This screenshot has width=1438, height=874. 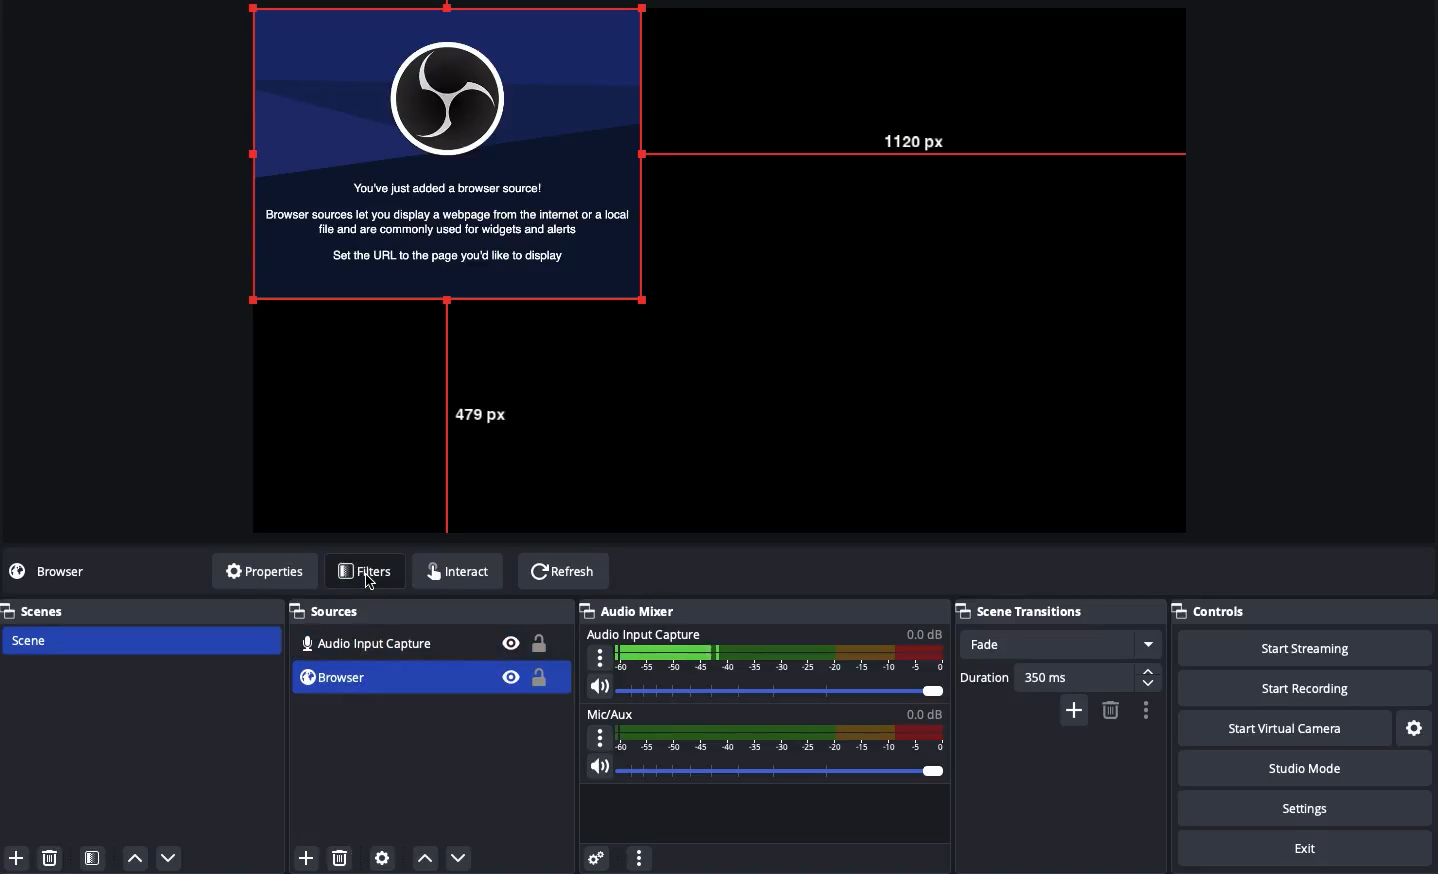 What do you see at coordinates (599, 859) in the screenshot?
I see `Advanced audio properties` at bounding box center [599, 859].